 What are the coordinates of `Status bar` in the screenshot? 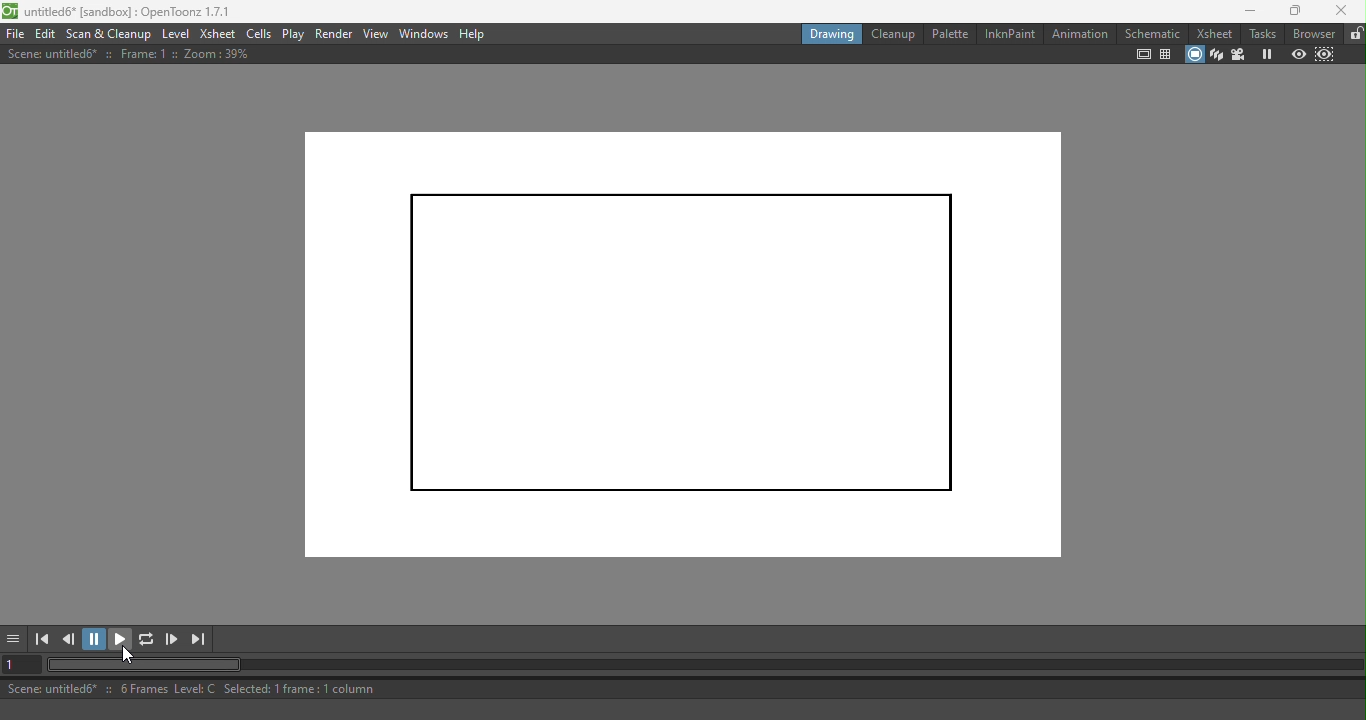 It's located at (682, 691).